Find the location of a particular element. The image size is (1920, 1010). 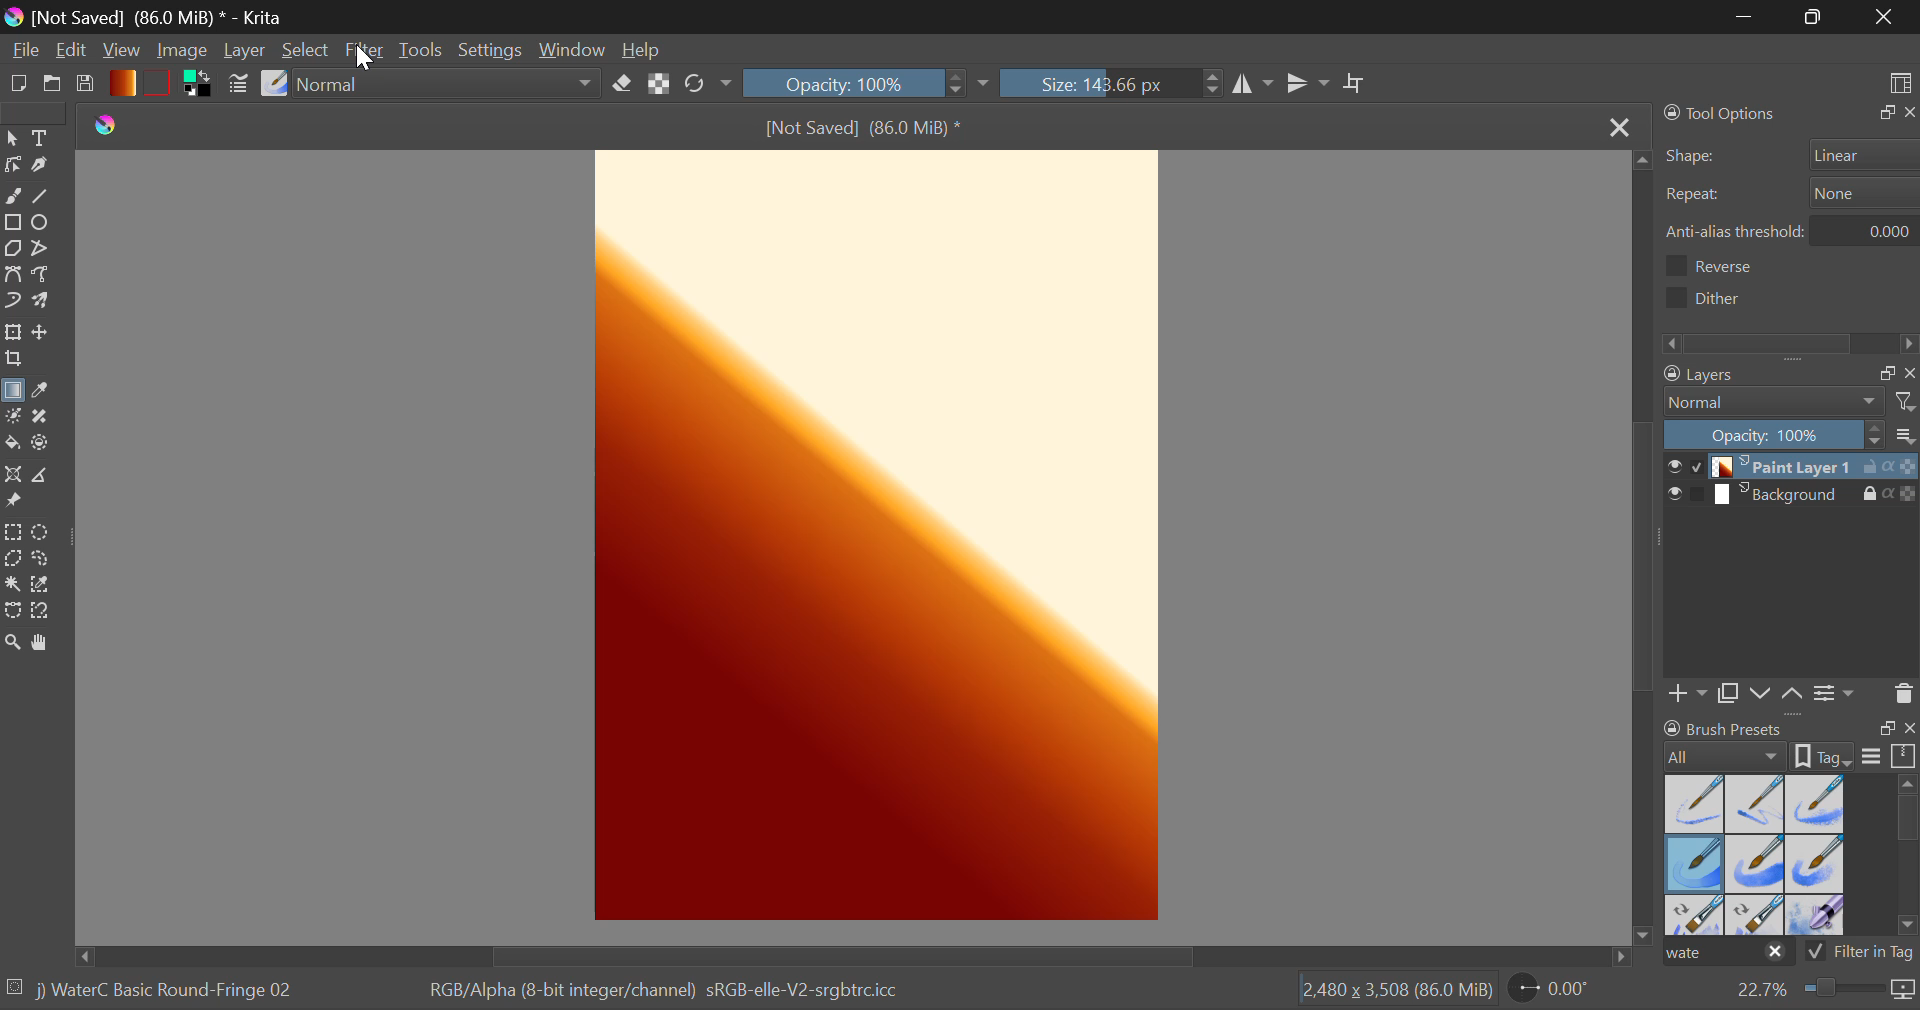

Gradient is located at coordinates (122, 82).